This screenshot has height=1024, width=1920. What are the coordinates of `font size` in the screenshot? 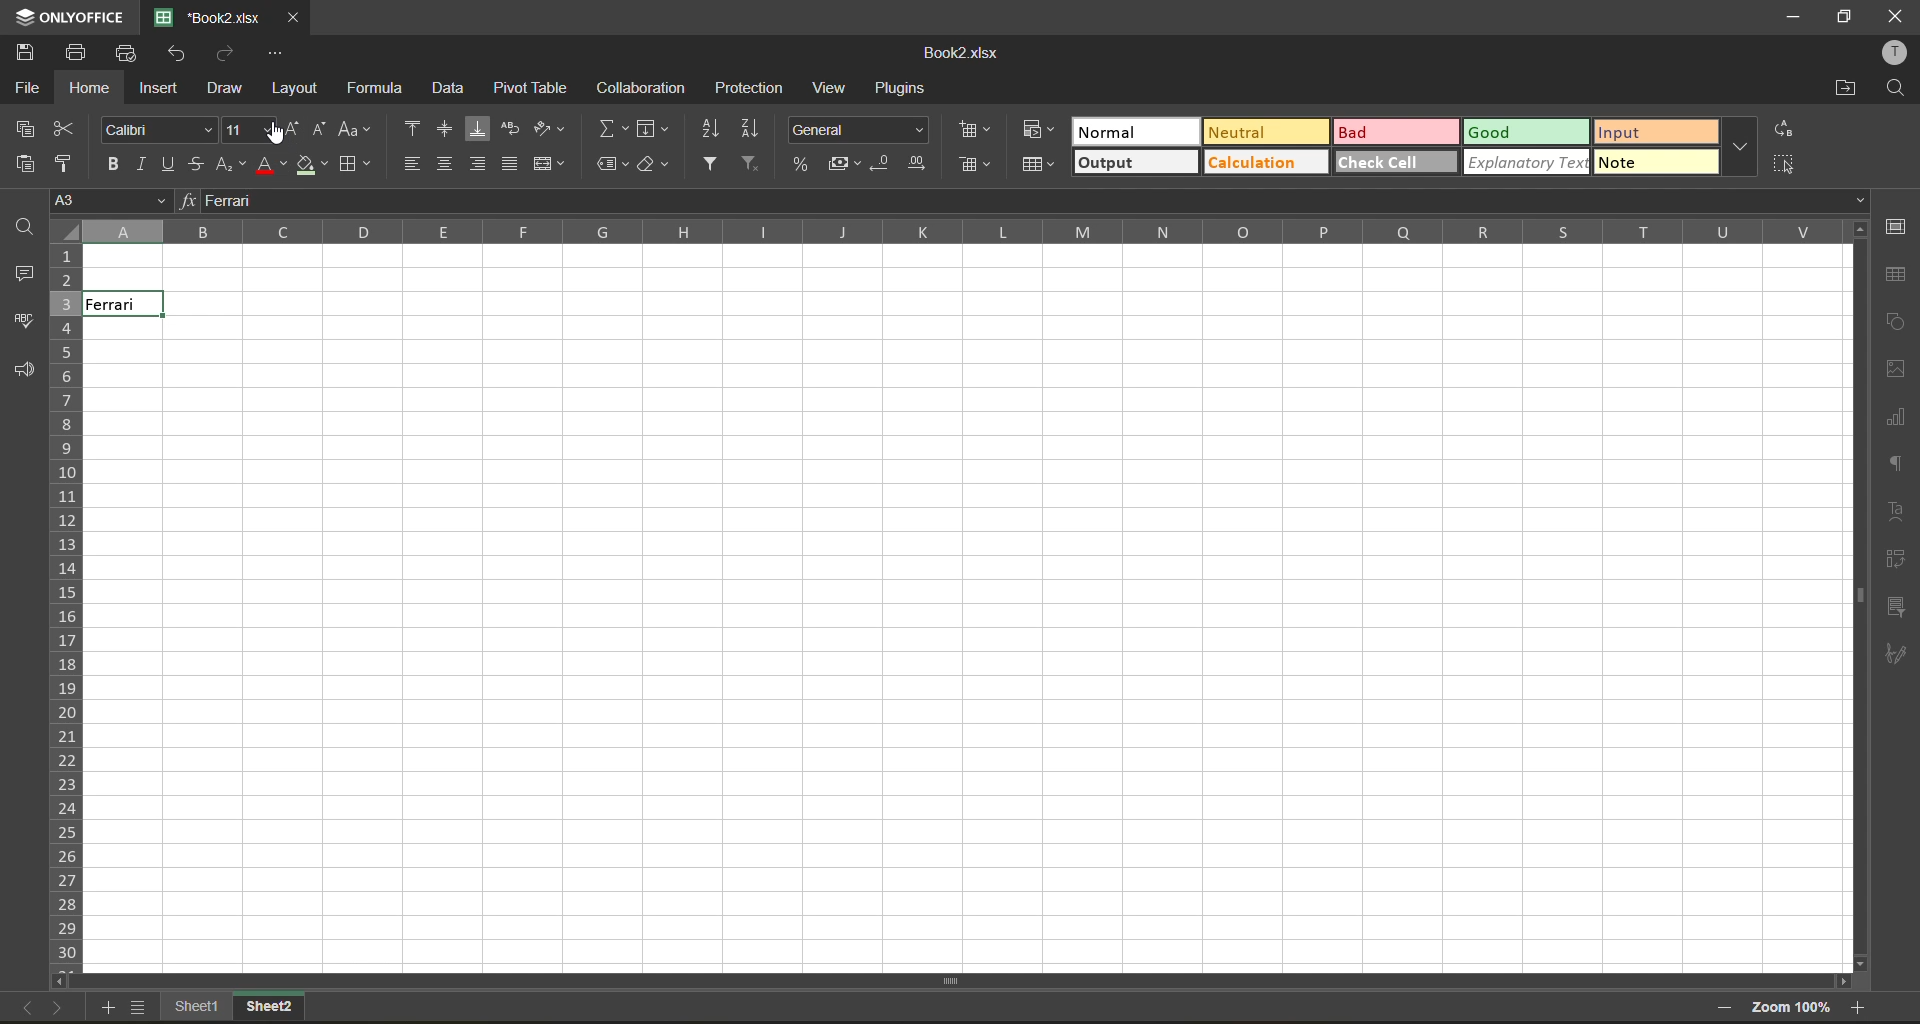 It's located at (241, 129).